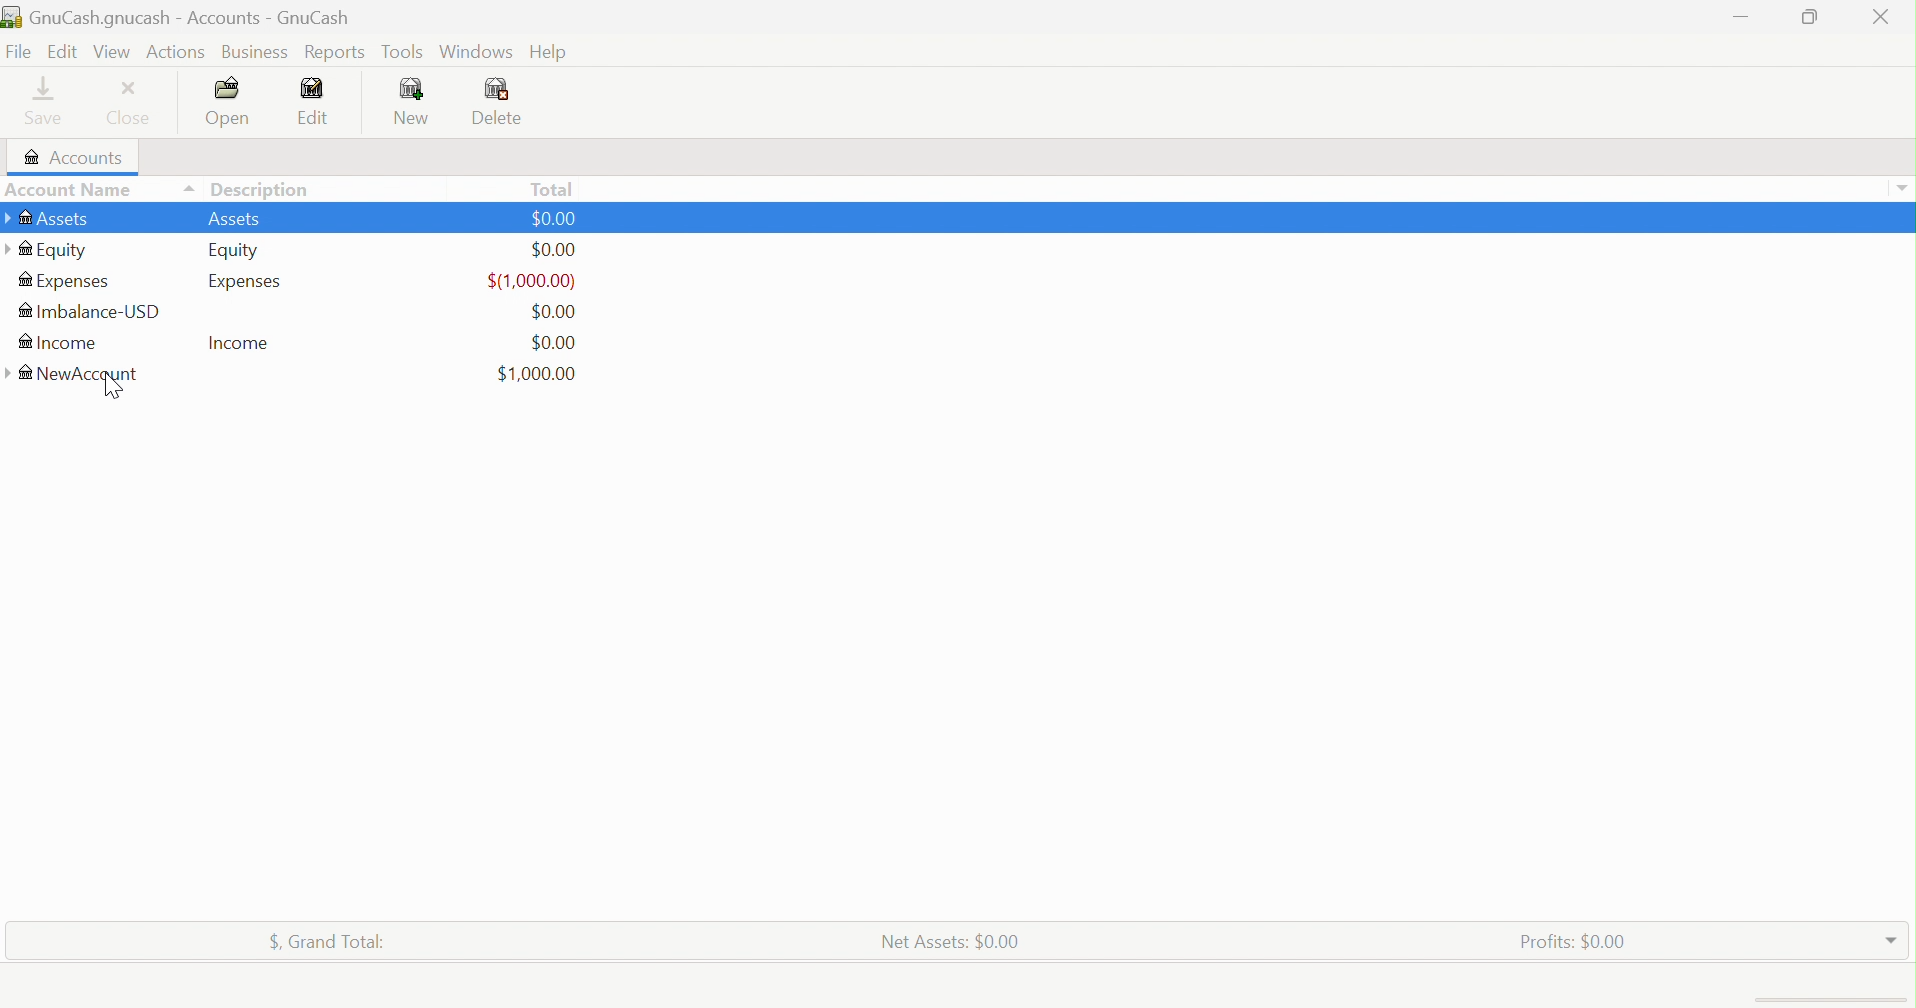 This screenshot has height=1008, width=1916. What do you see at coordinates (110, 388) in the screenshot?
I see `Cursor` at bounding box center [110, 388].